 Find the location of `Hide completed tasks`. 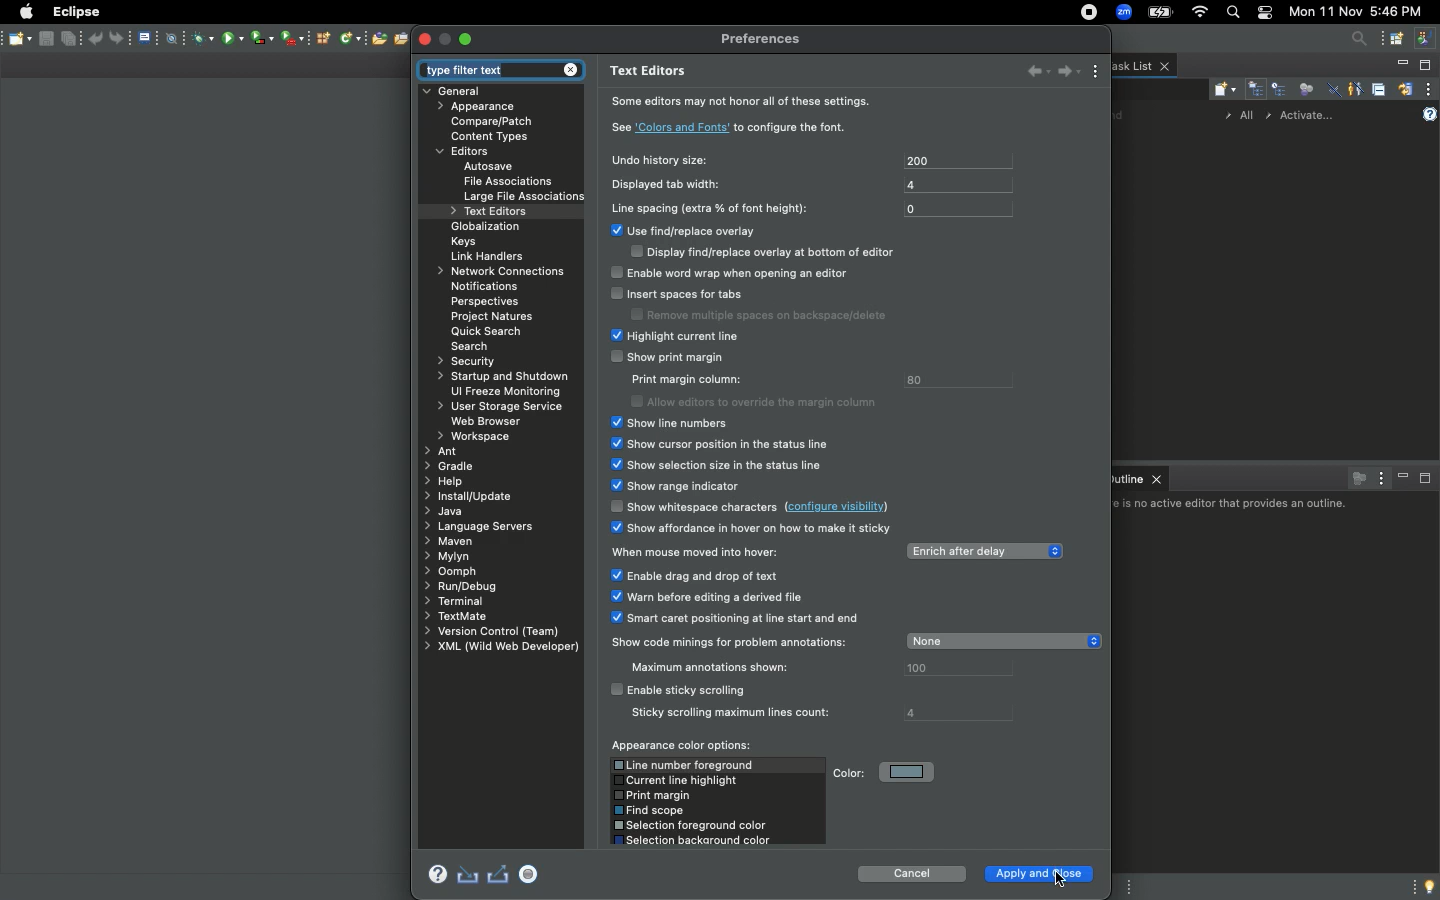

Hide completed tasks is located at coordinates (1330, 90).